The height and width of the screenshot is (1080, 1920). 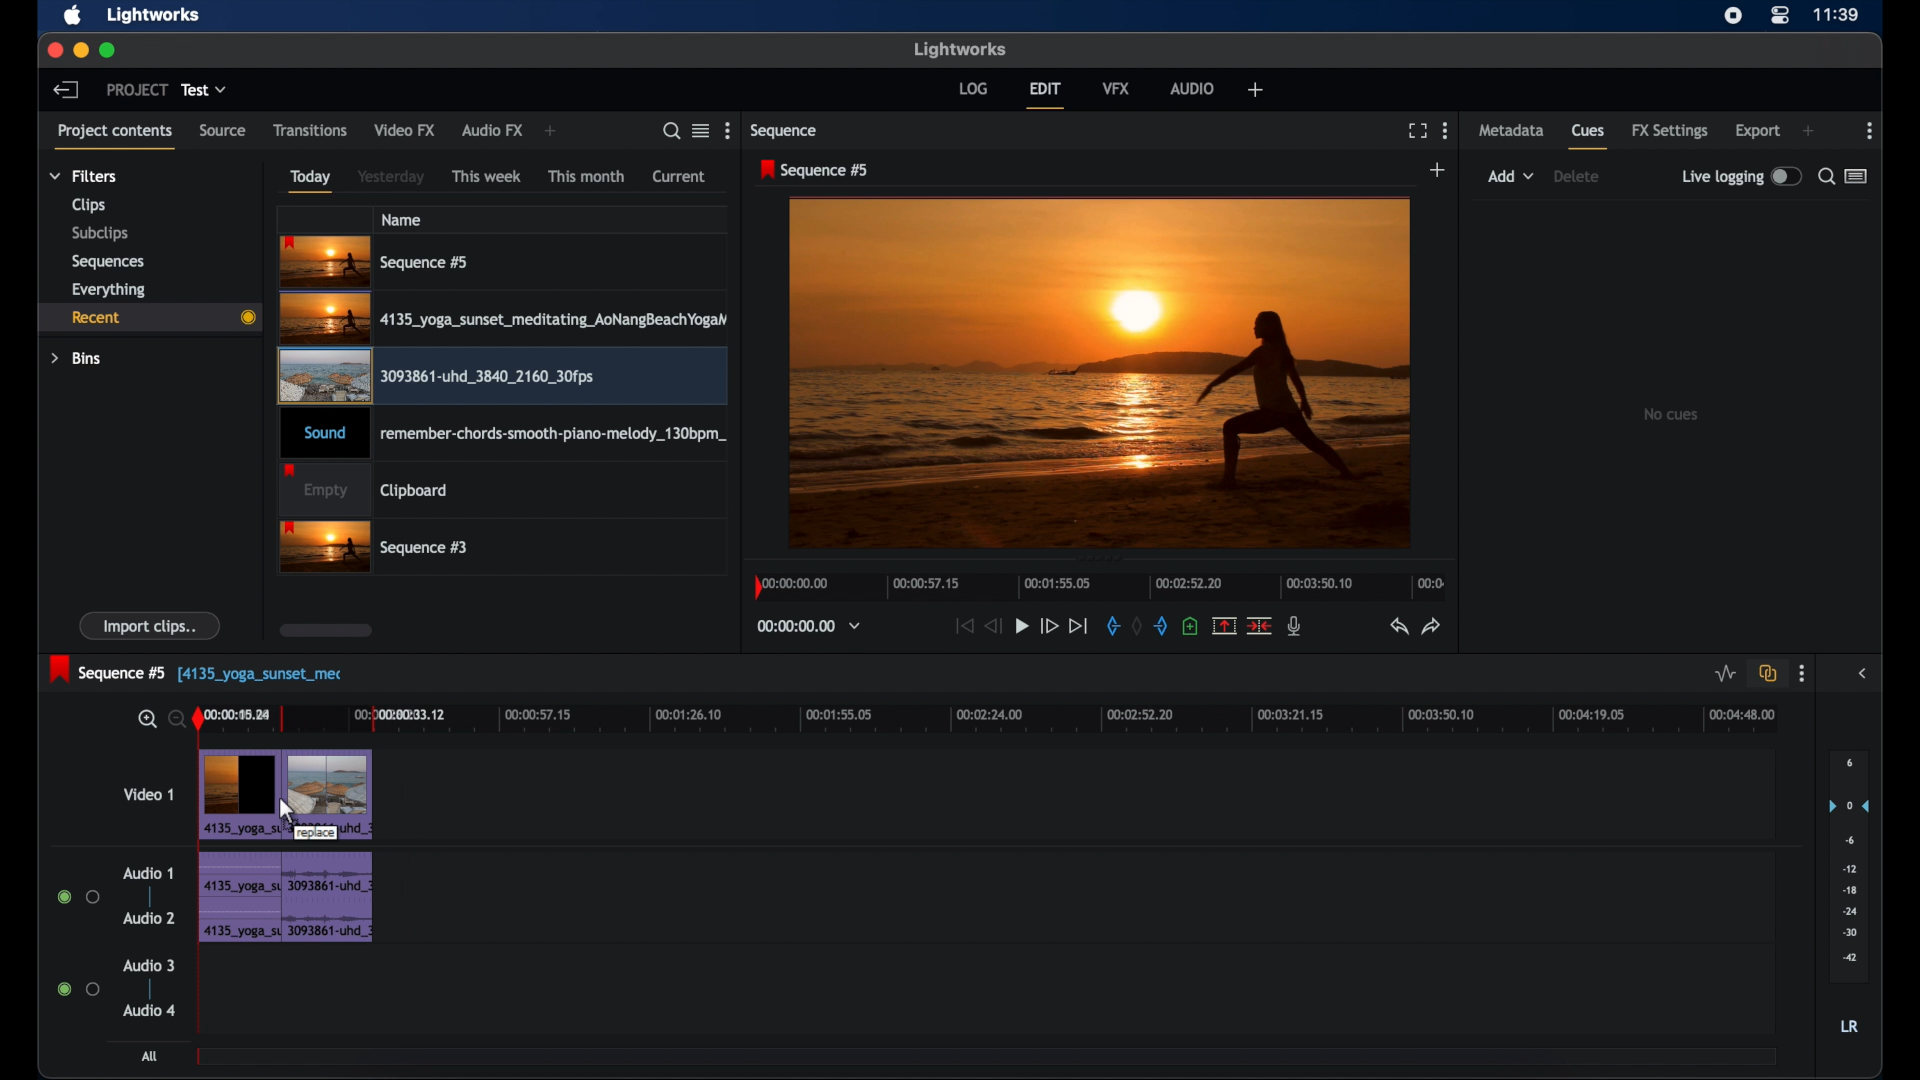 What do you see at coordinates (378, 262) in the screenshot?
I see `sequence 5` at bounding box center [378, 262].